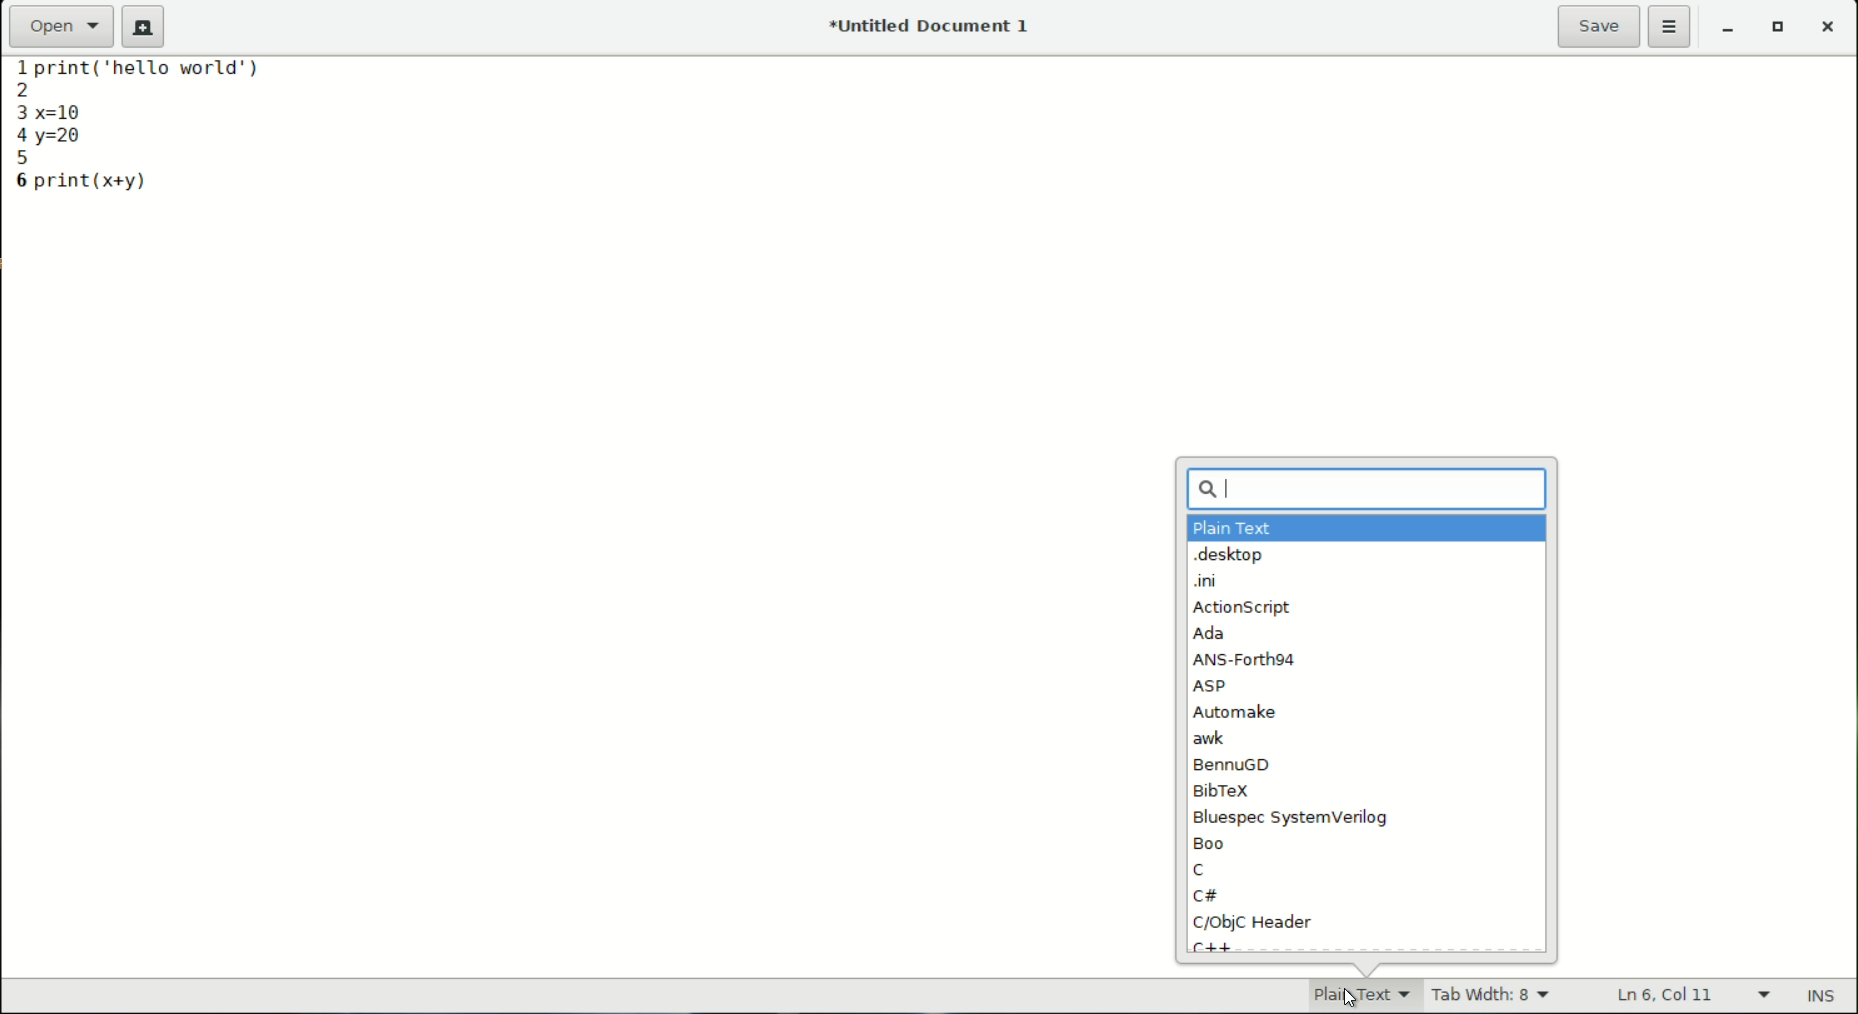 This screenshot has height=1014, width=1858. I want to click on file name, so click(934, 25).